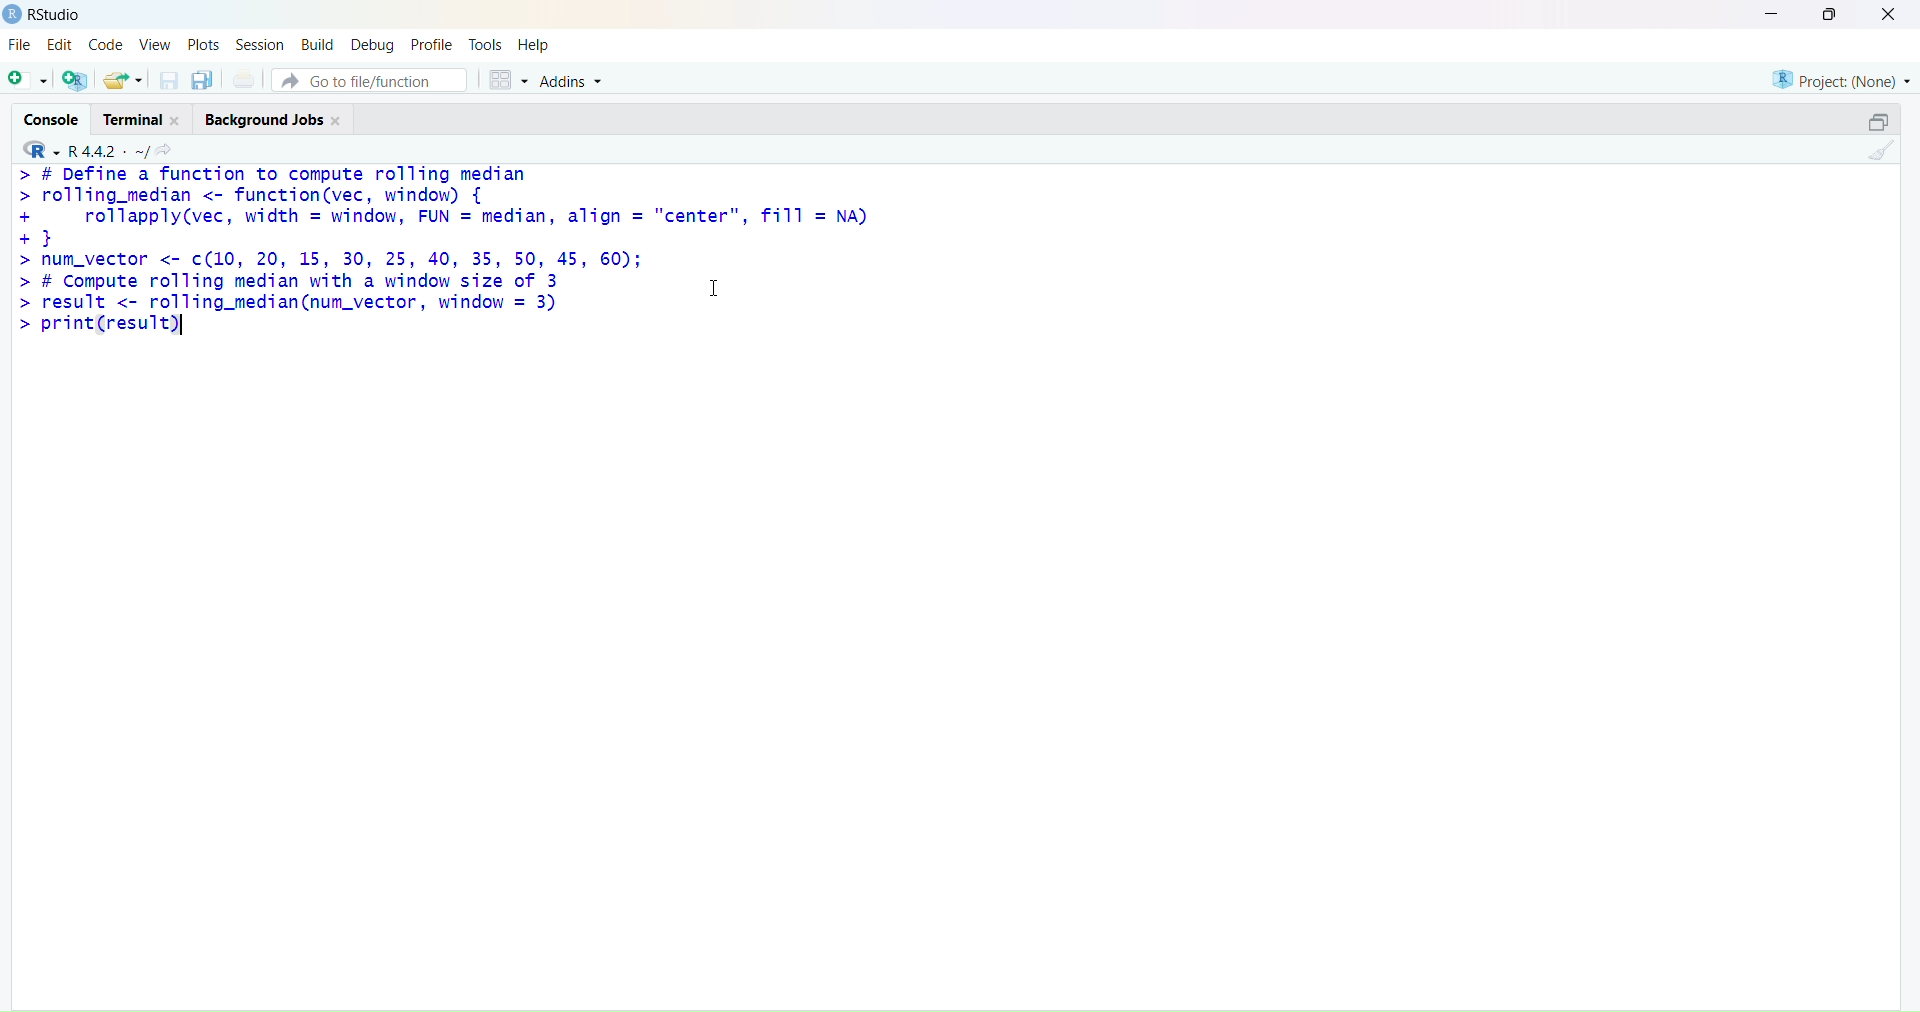  What do you see at coordinates (132, 120) in the screenshot?
I see `terminal` at bounding box center [132, 120].